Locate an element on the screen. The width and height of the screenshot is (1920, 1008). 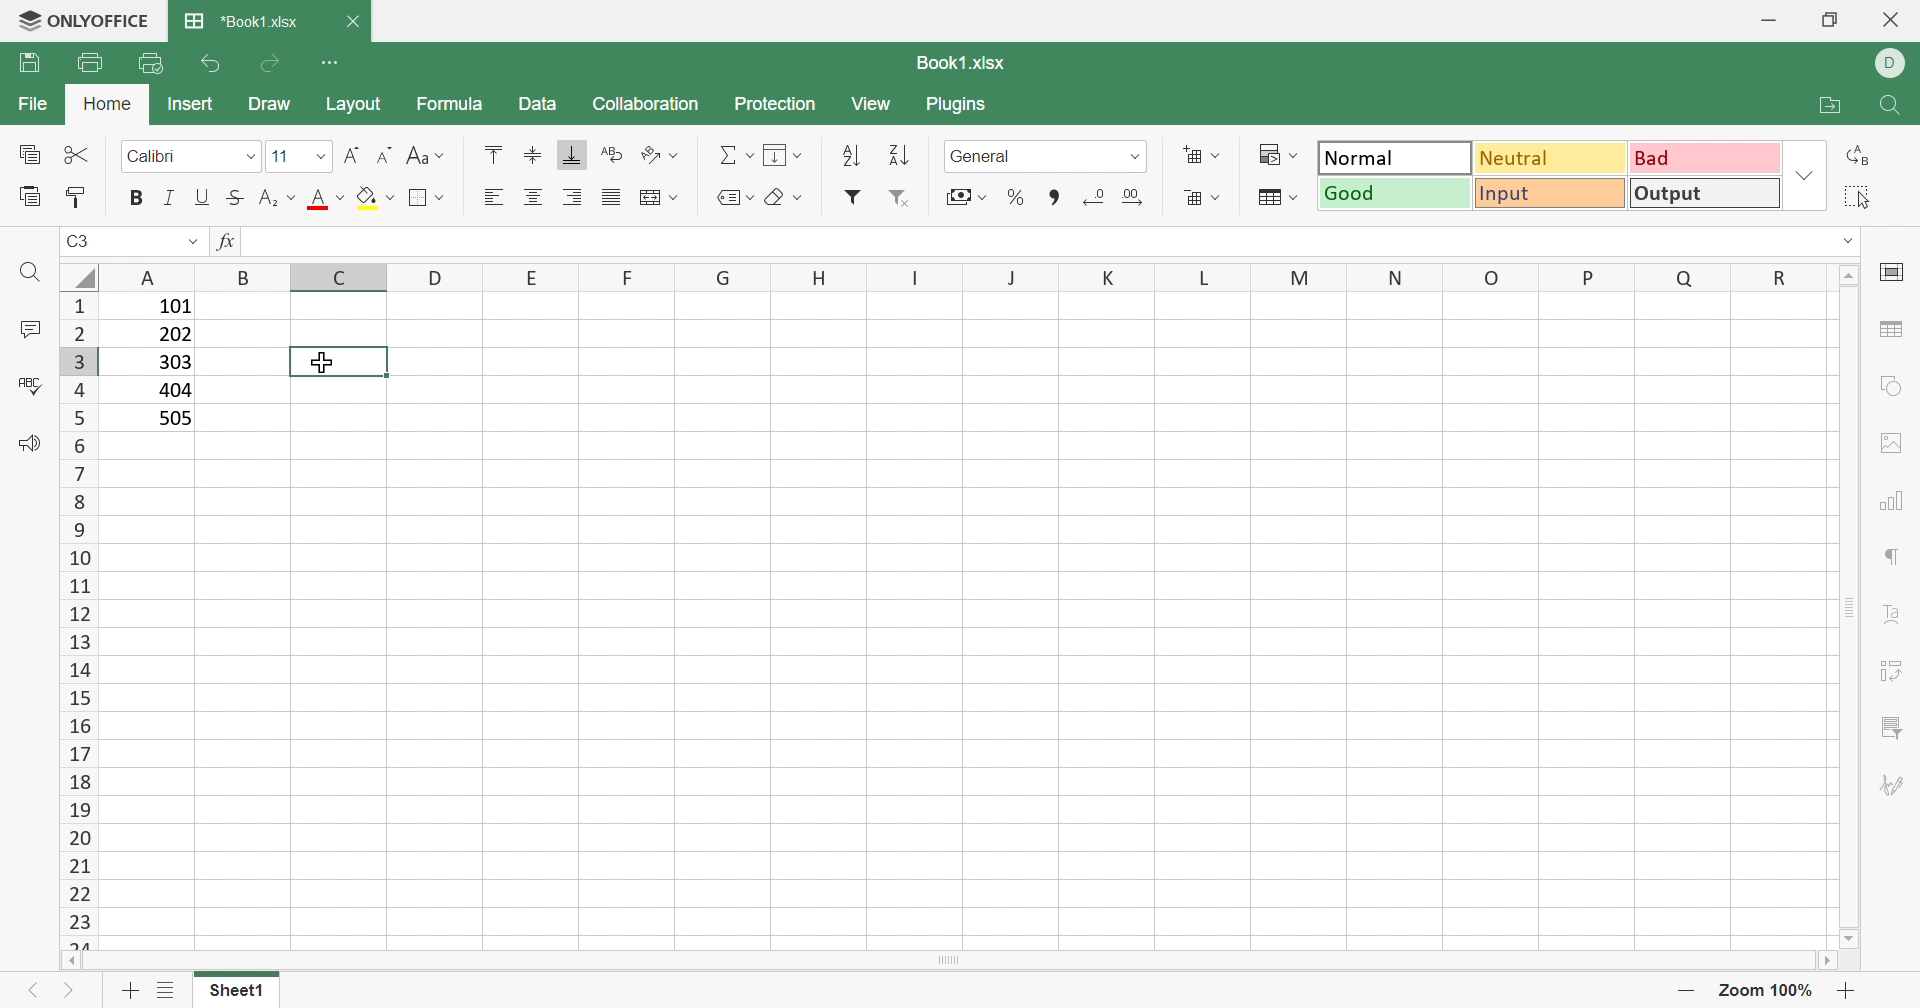
Row Numbers is located at coordinates (75, 620).